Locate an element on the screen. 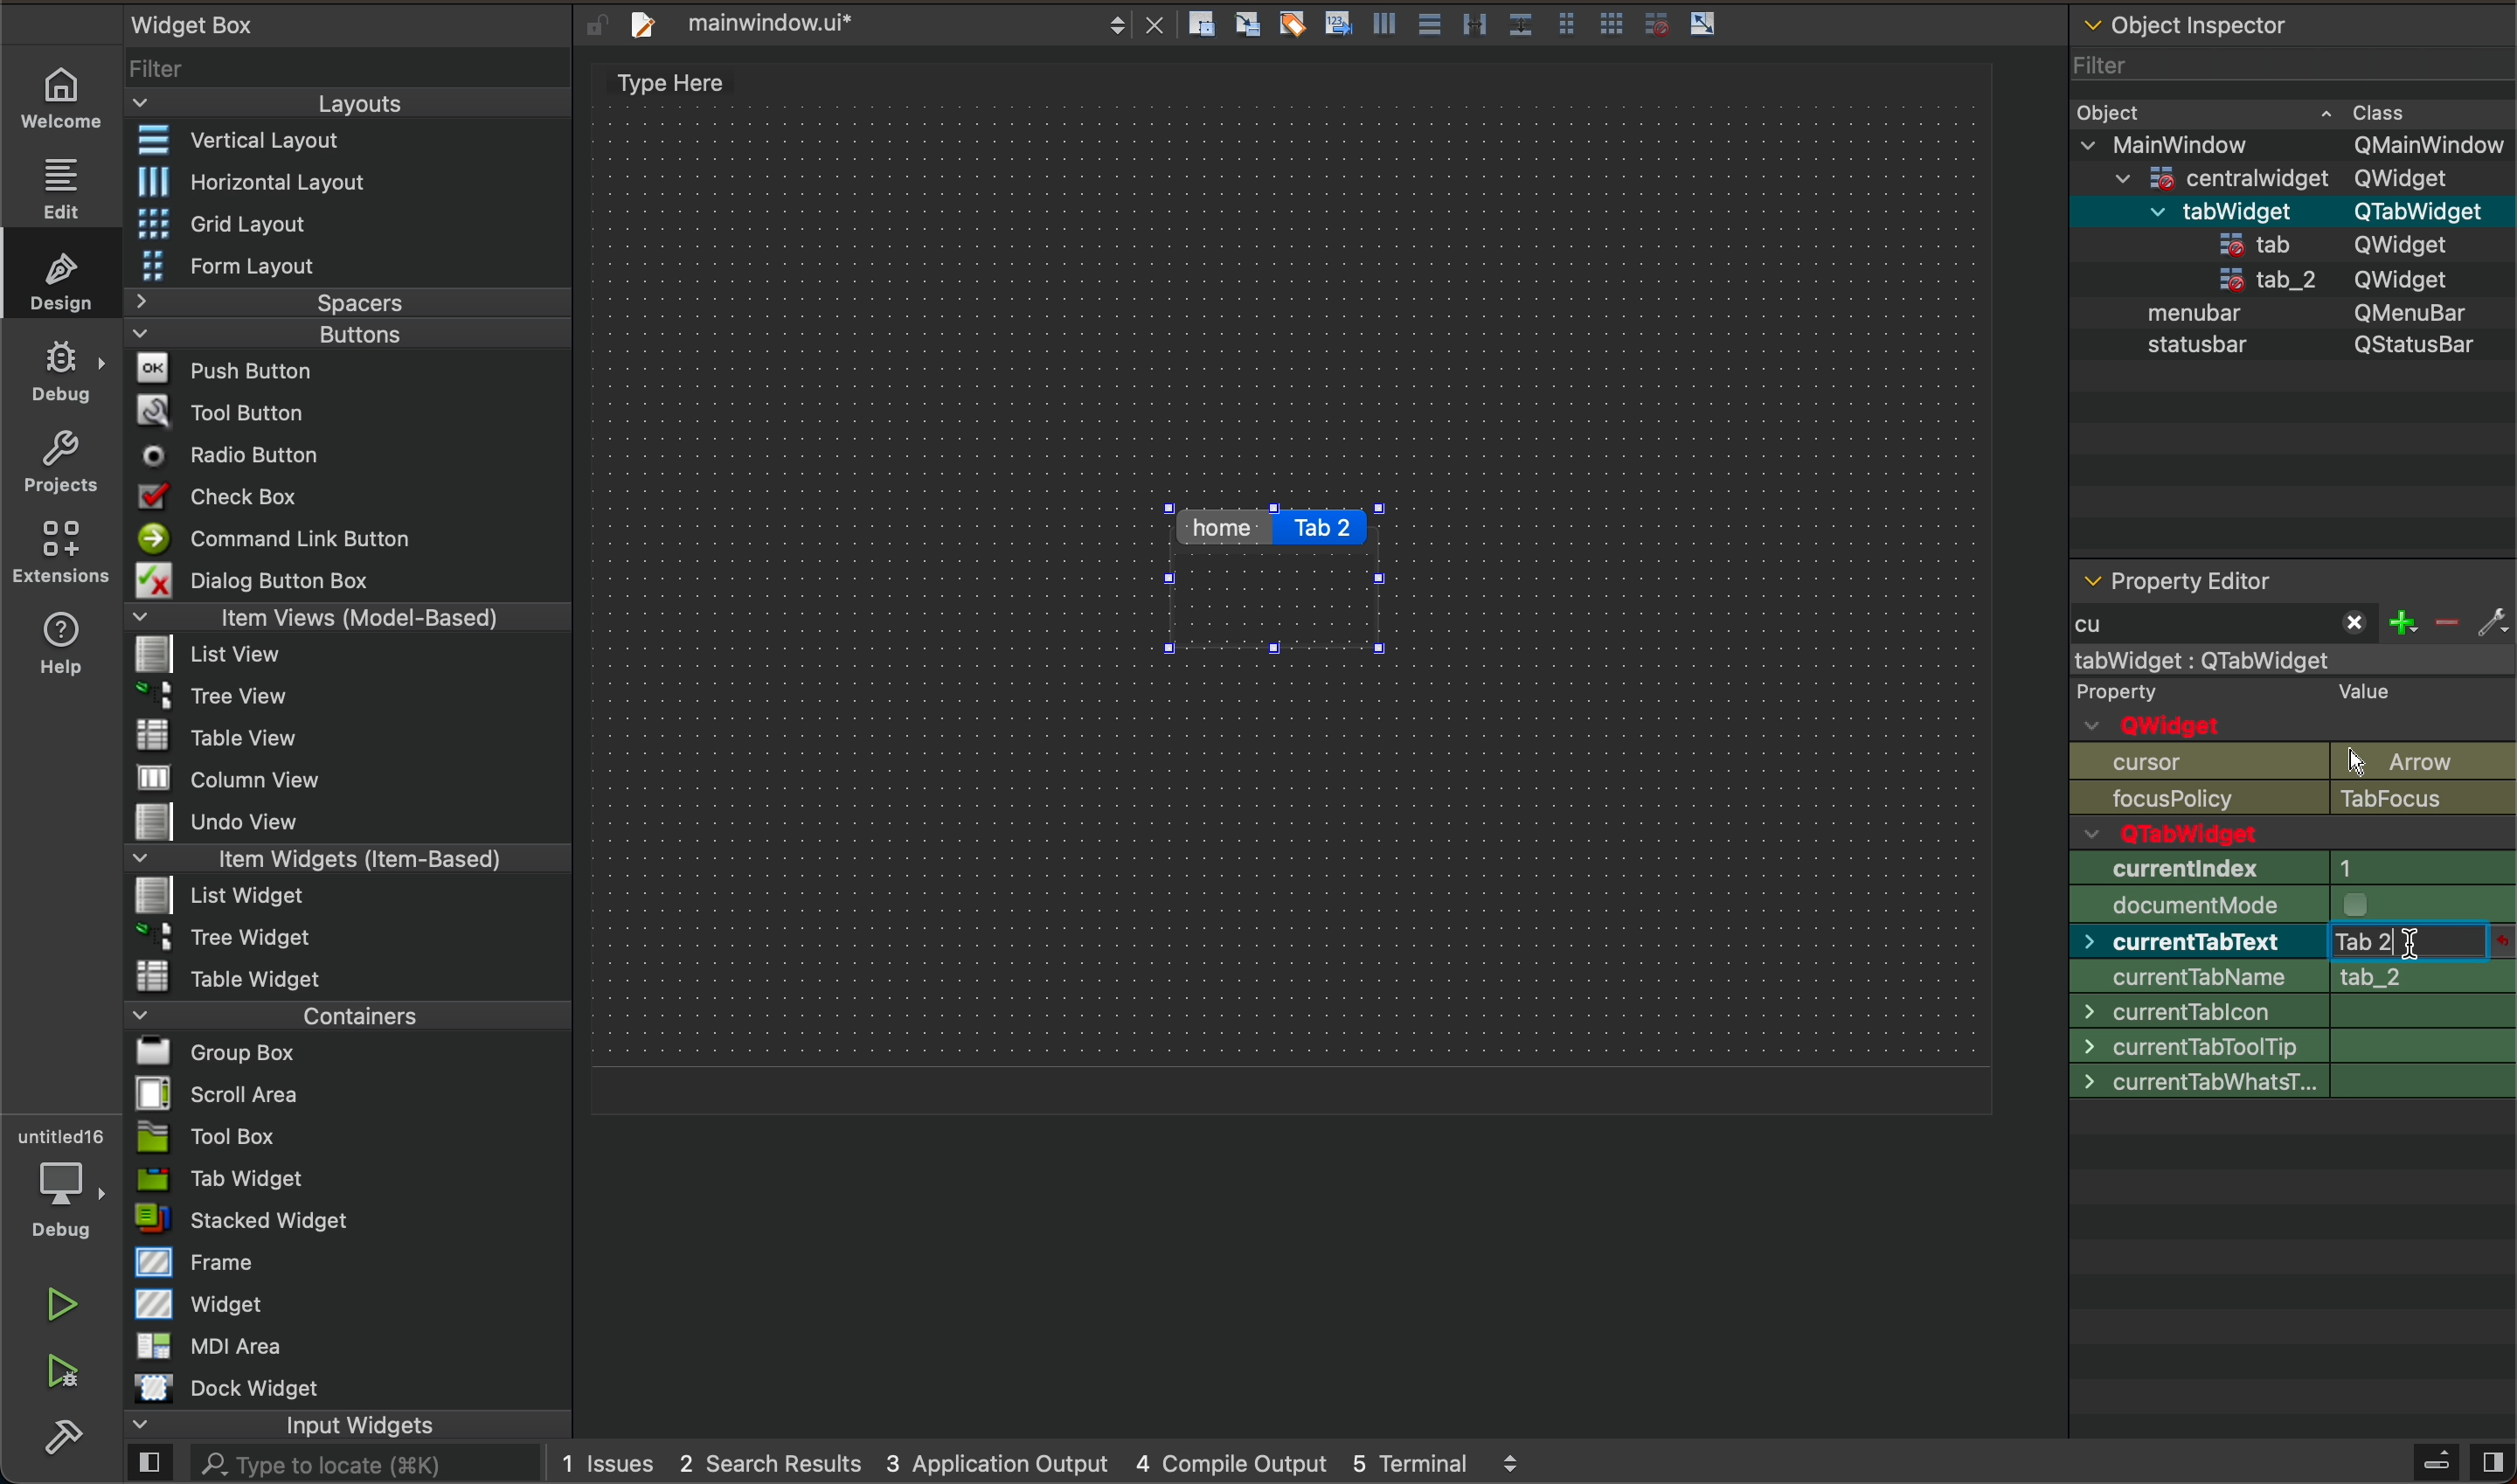  size increment is located at coordinates (2292, 1009).